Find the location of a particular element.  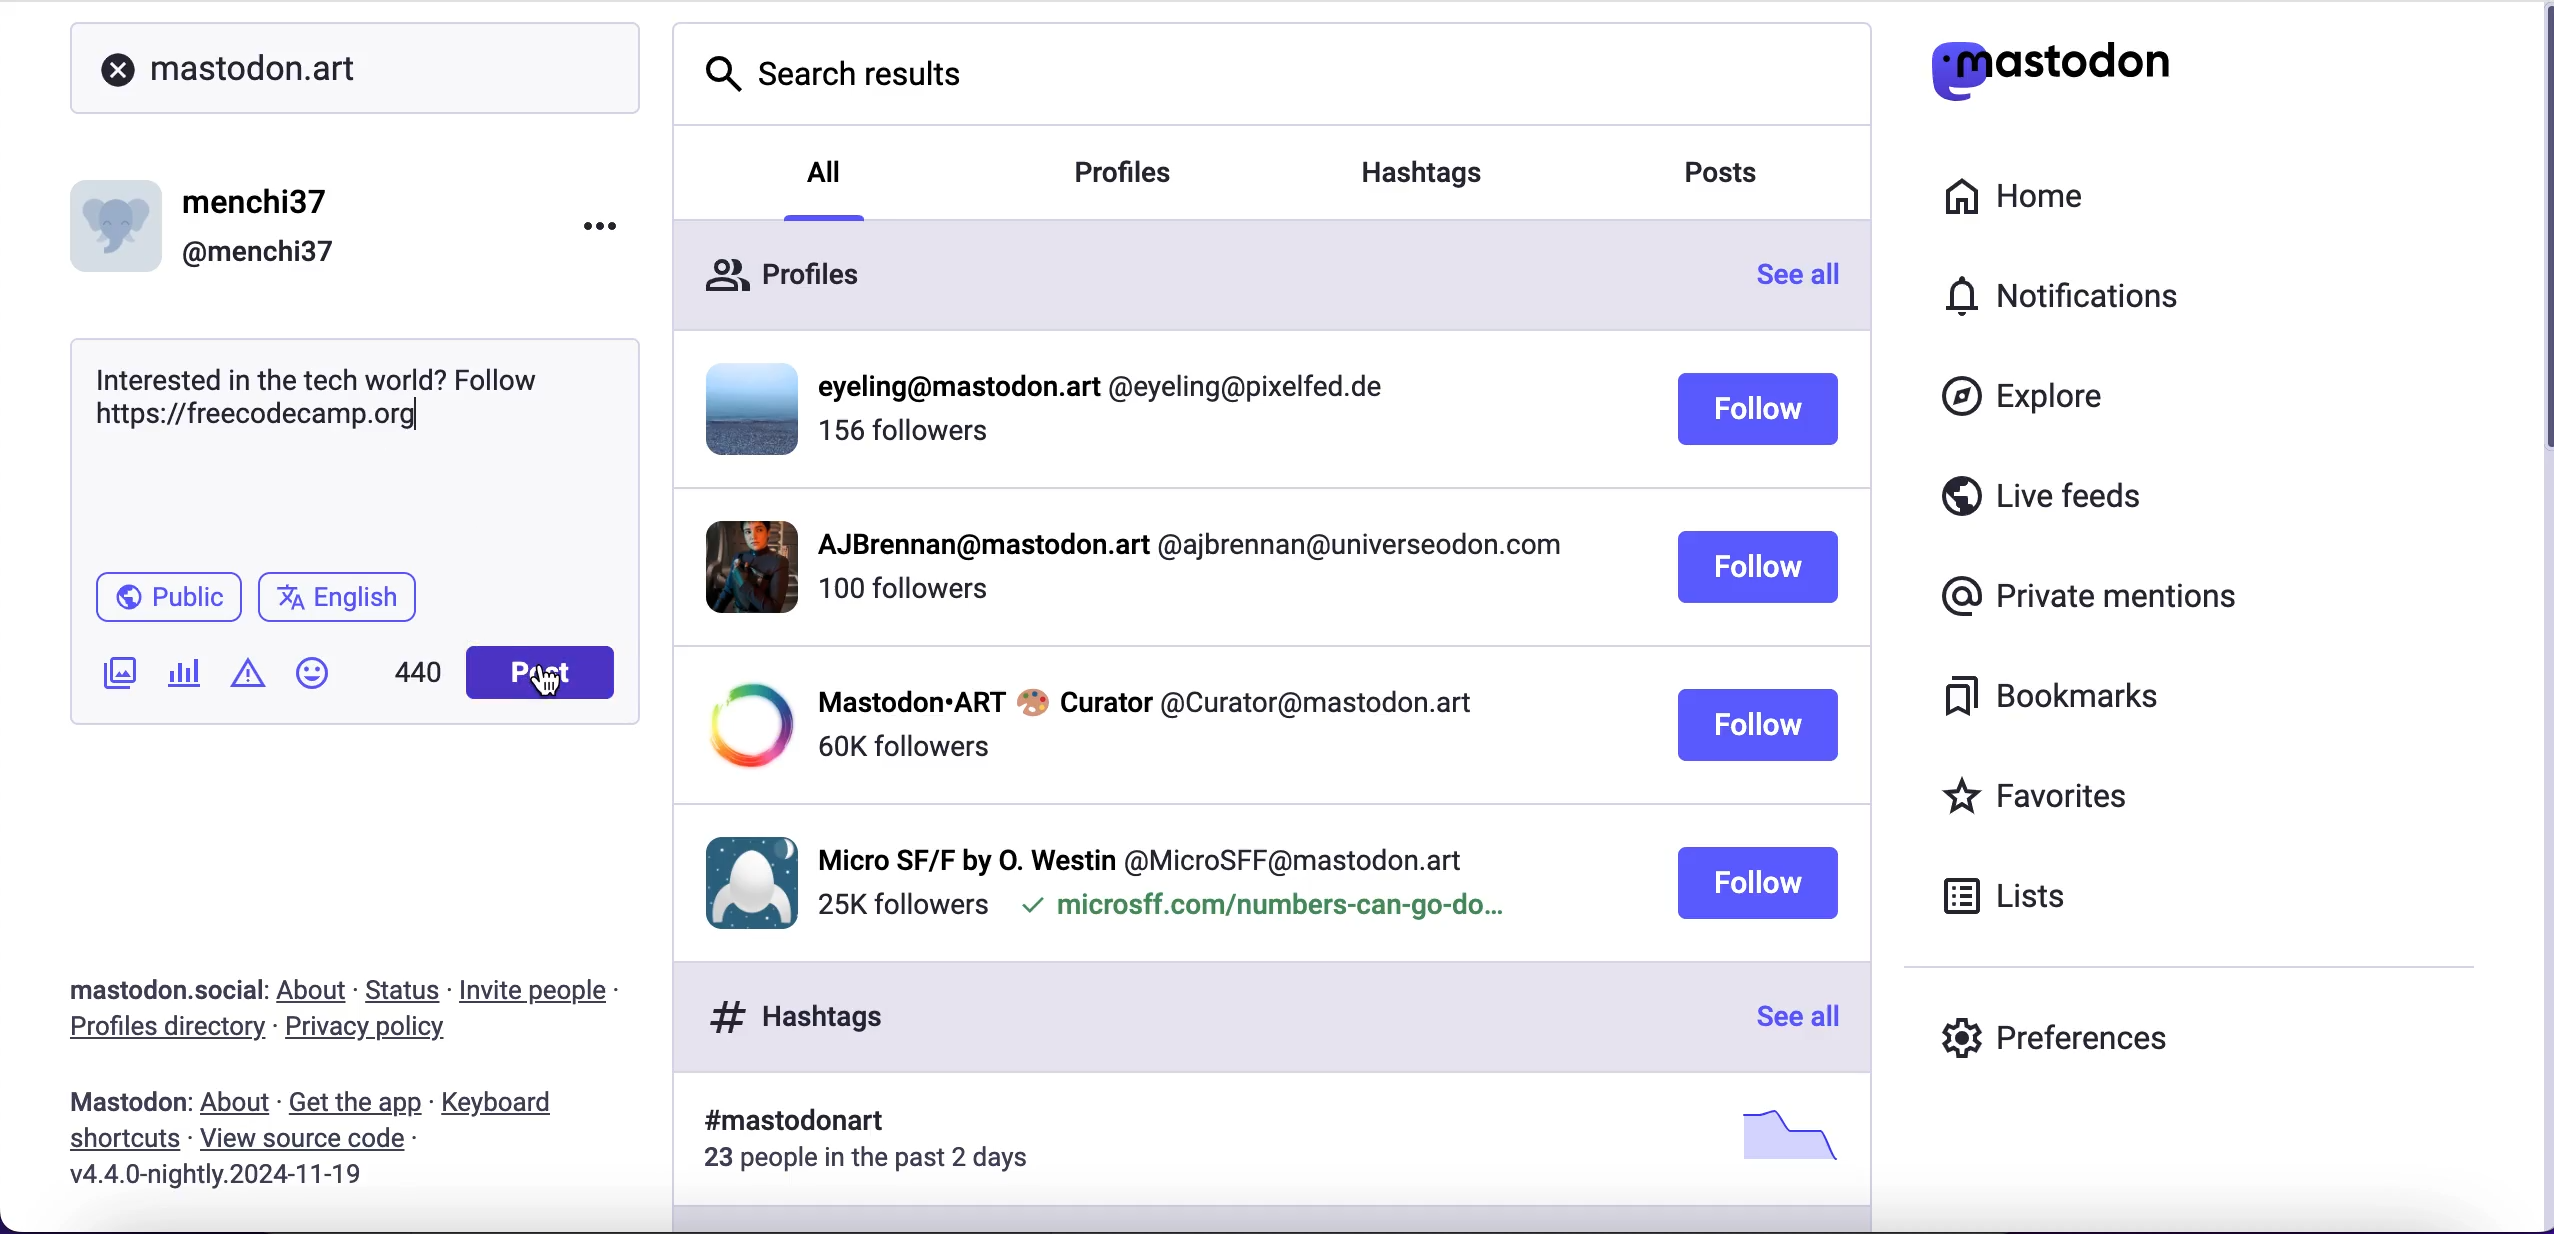

view source code is located at coordinates (310, 1142).